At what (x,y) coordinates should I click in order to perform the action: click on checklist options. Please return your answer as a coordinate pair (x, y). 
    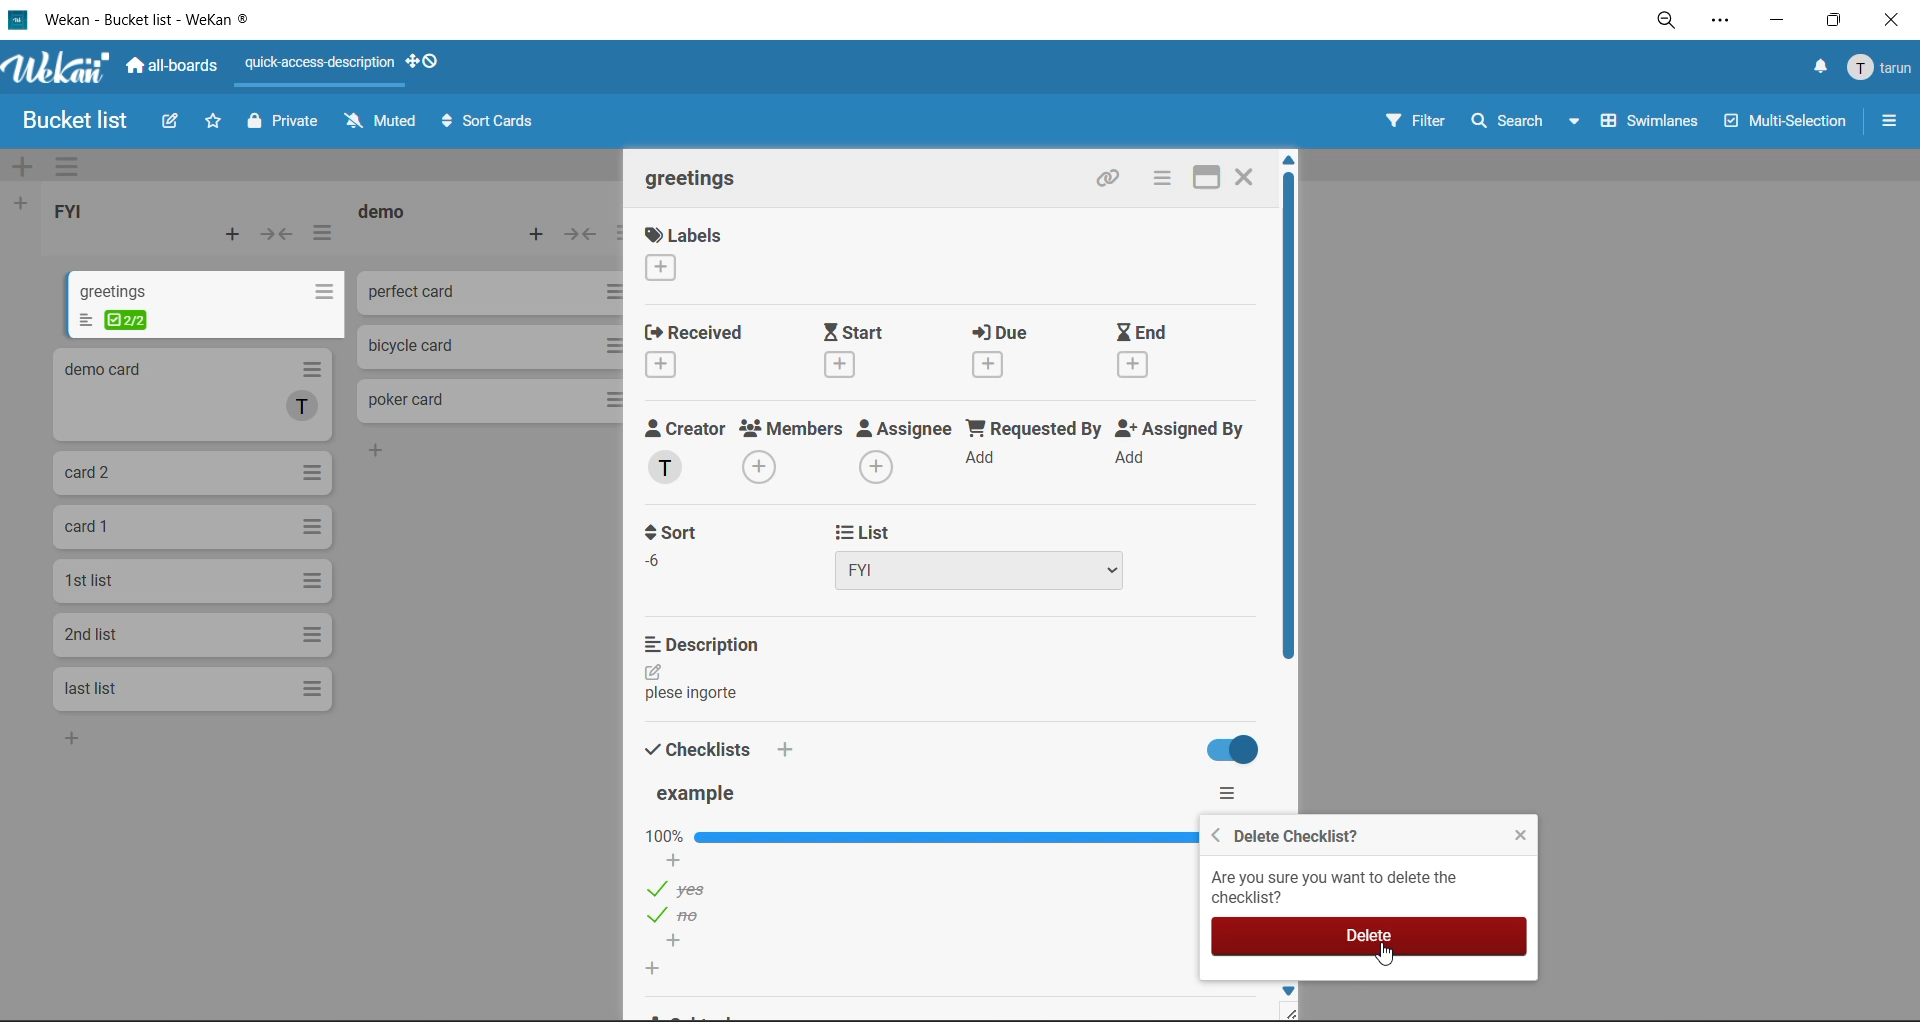
    Looking at the image, I should click on (681, 917).